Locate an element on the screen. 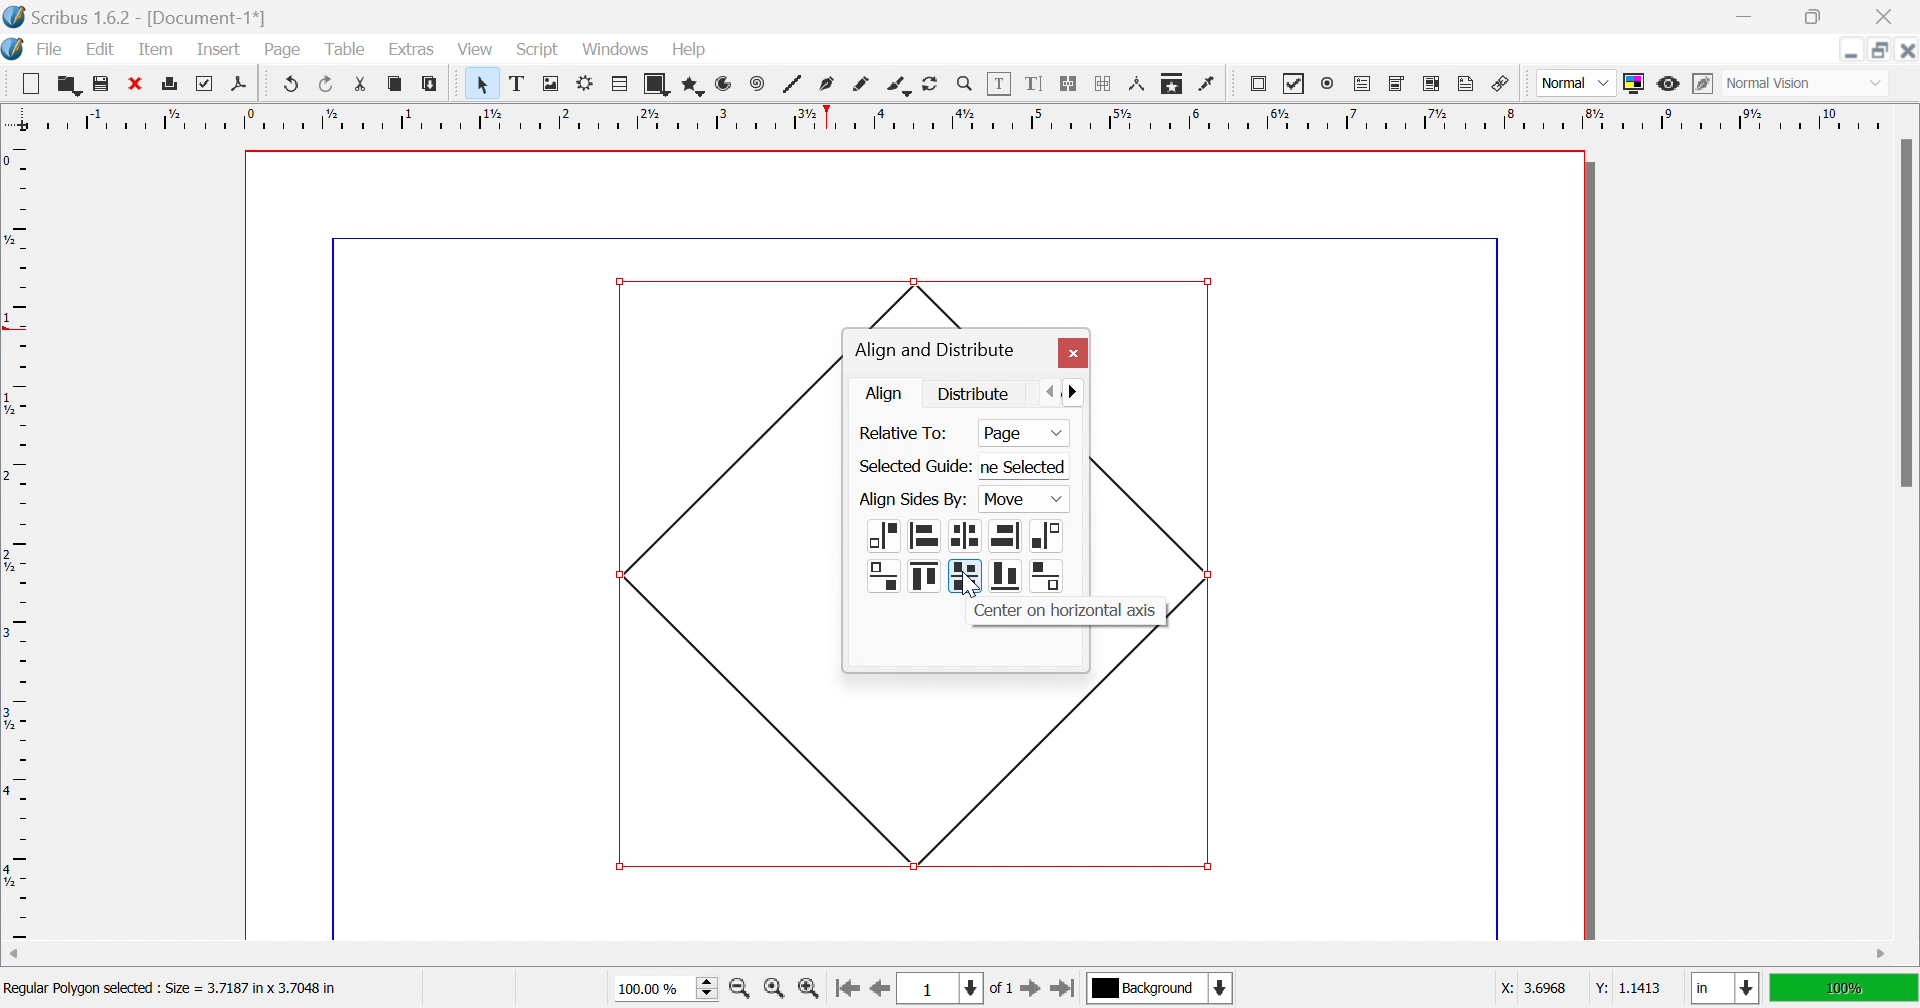 The width and height of the screenshot is (1920, 1008). shape is located at coordinates (966, 298).